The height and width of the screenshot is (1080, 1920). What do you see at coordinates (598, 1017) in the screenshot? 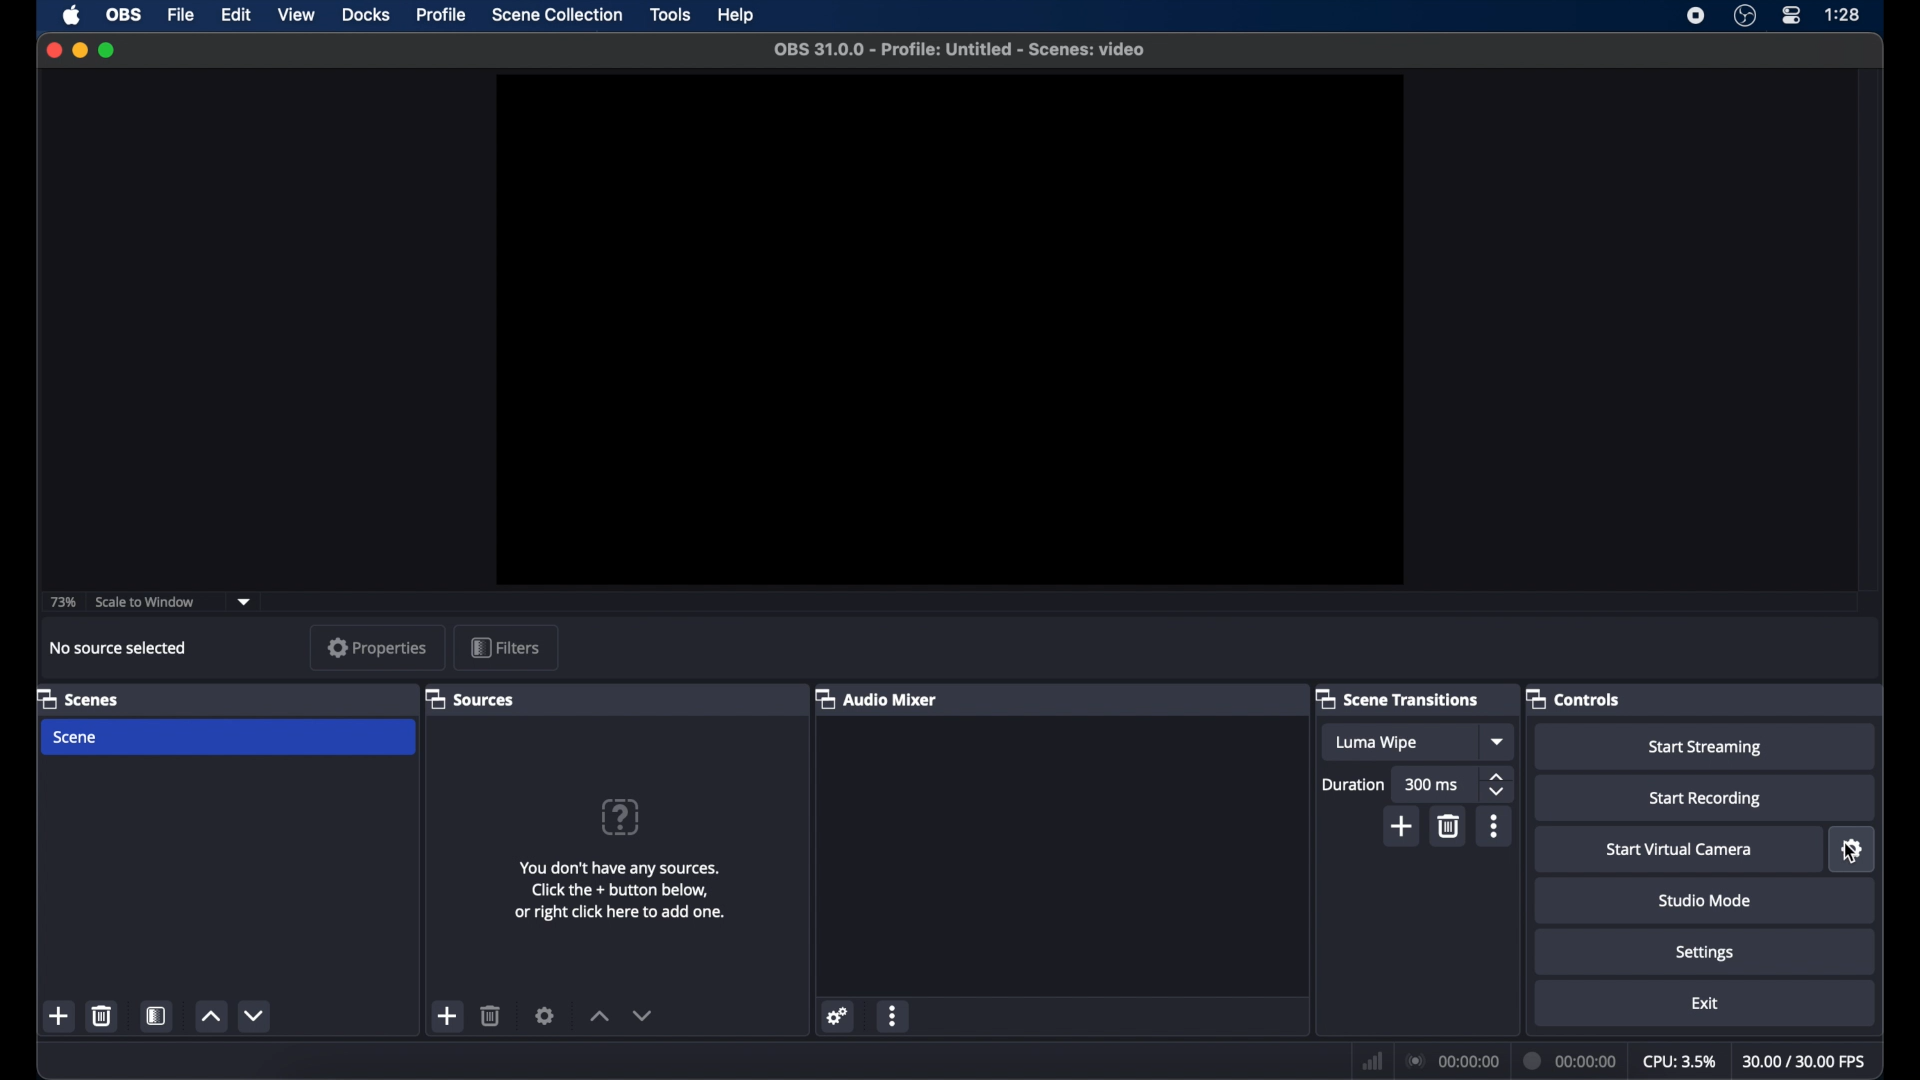
I see `increment` at bounding box center [598, 1017].